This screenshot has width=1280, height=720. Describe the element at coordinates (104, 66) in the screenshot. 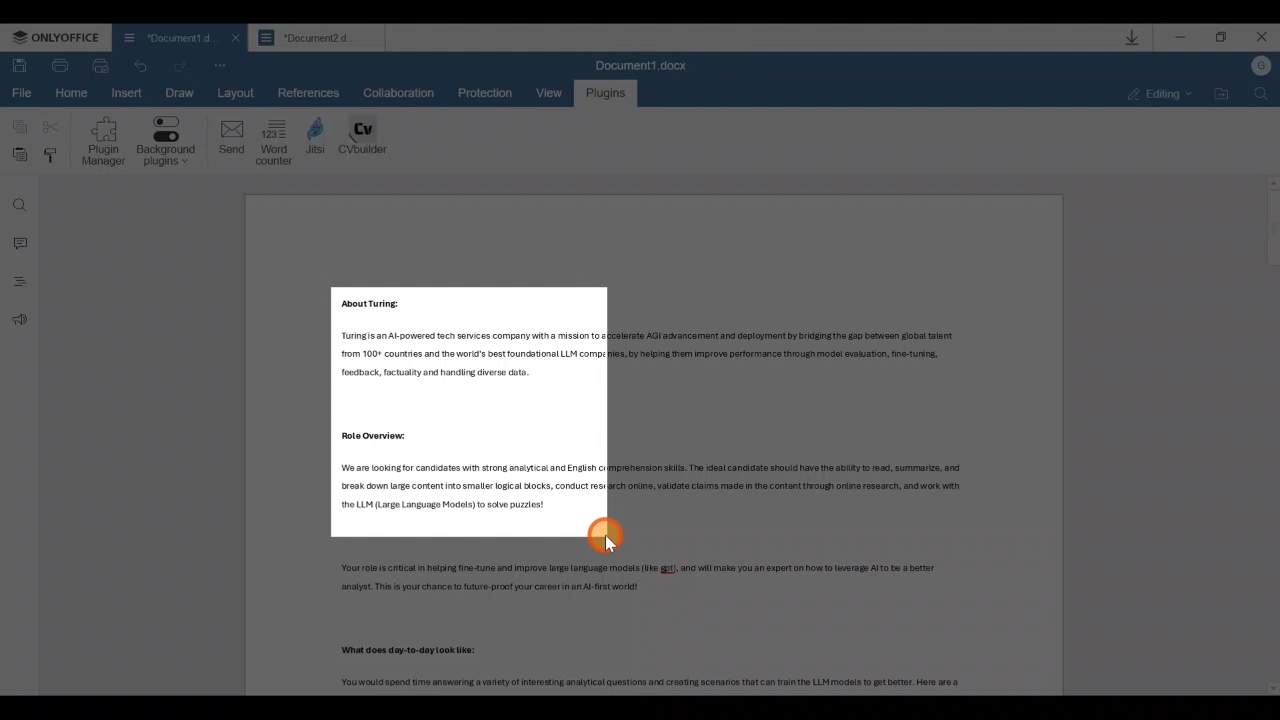

I see `Quick print` at that location.